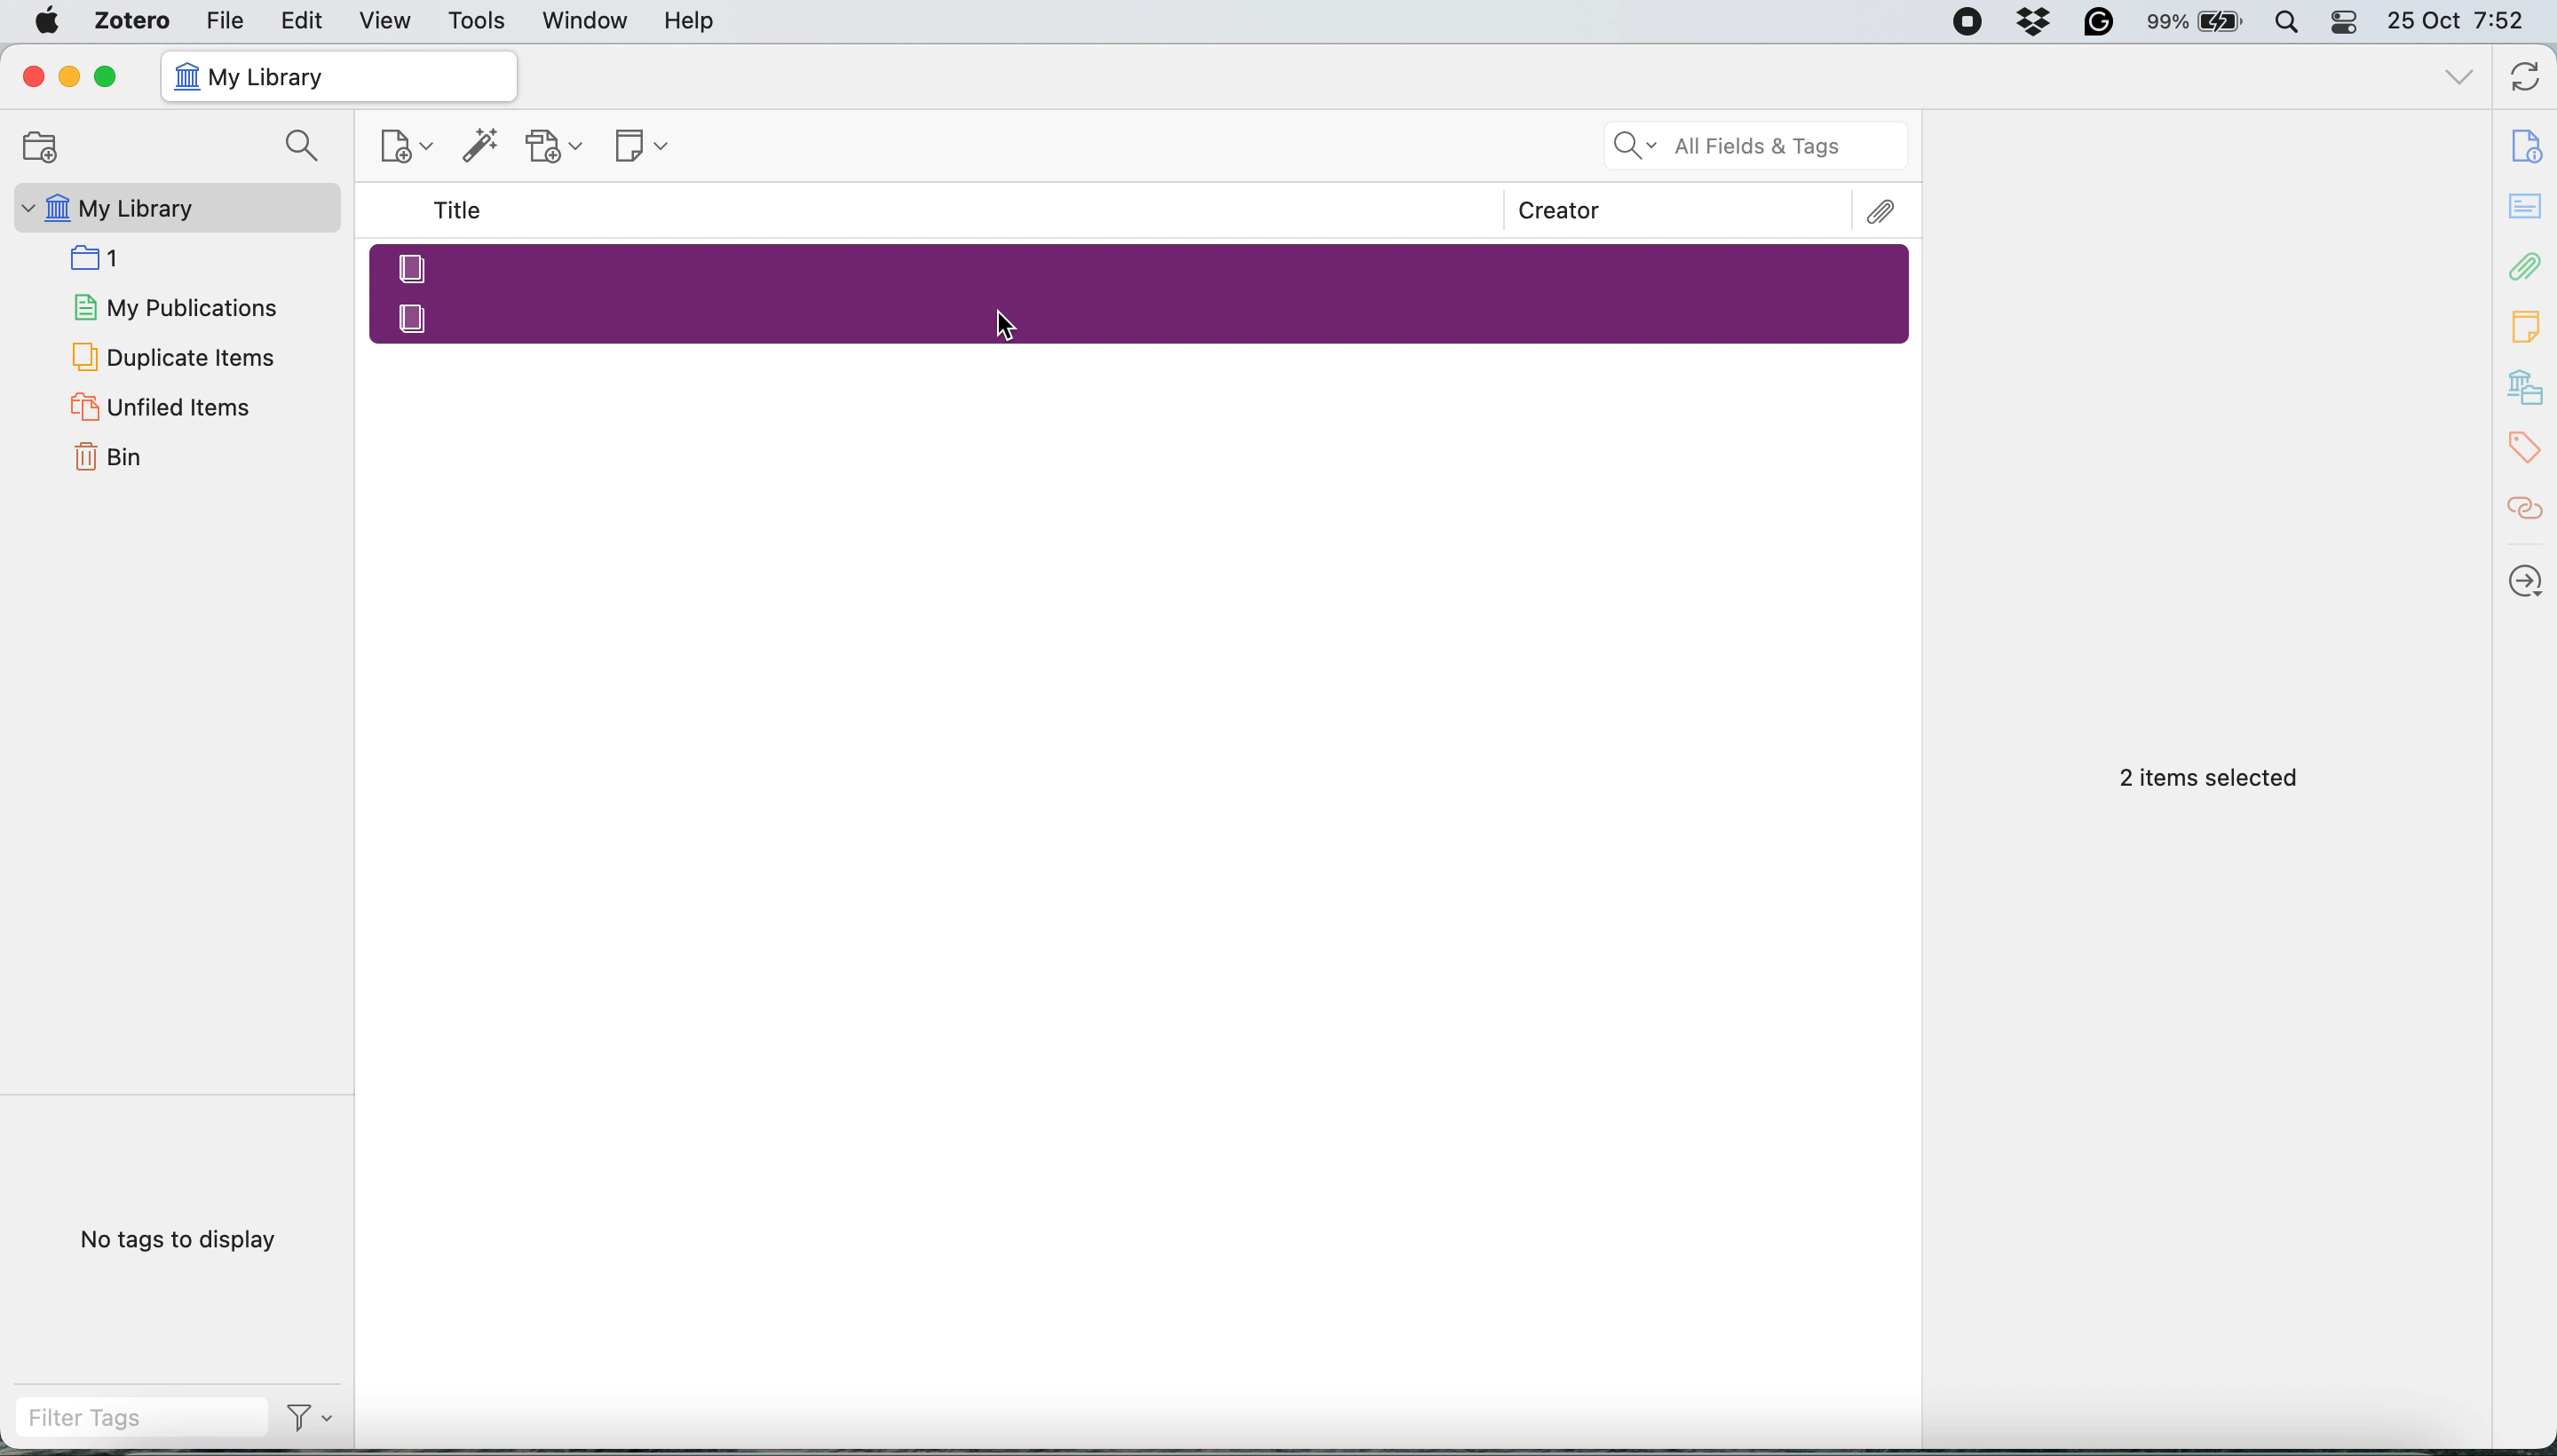 This screenshot has width=2557, height=1456. What do you see at coordinates (481, 151) in the screenshot?
I see `Add Item` at bounding box center [481, 151].